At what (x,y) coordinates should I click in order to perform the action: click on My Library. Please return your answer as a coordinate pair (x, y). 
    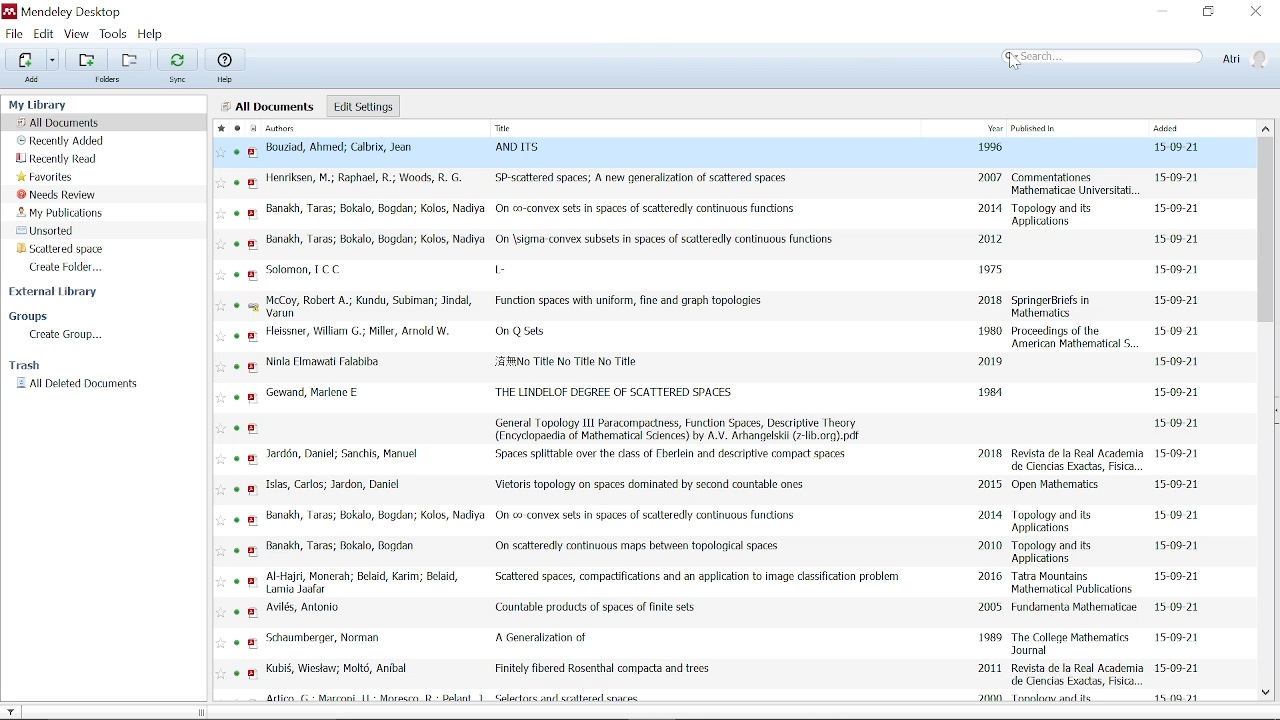
    Looking at the image, I should click on (89, 105).